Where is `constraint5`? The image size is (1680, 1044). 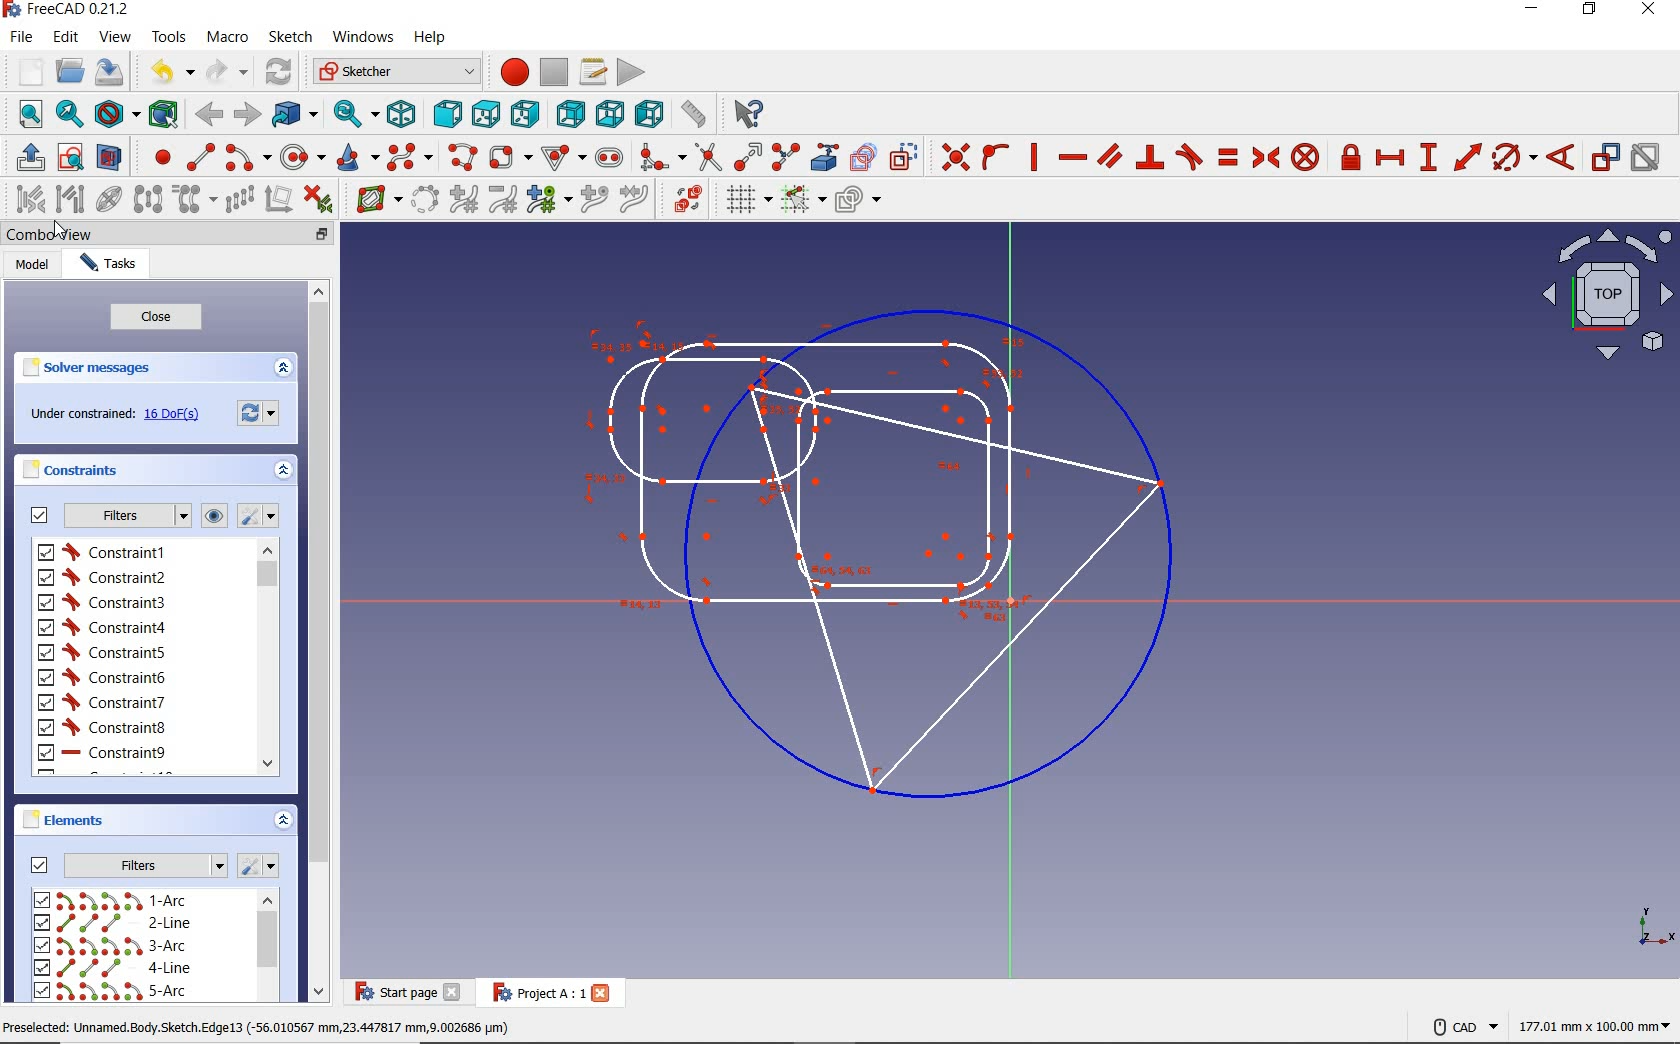
constraint5 is located at coordinates (101, 652).